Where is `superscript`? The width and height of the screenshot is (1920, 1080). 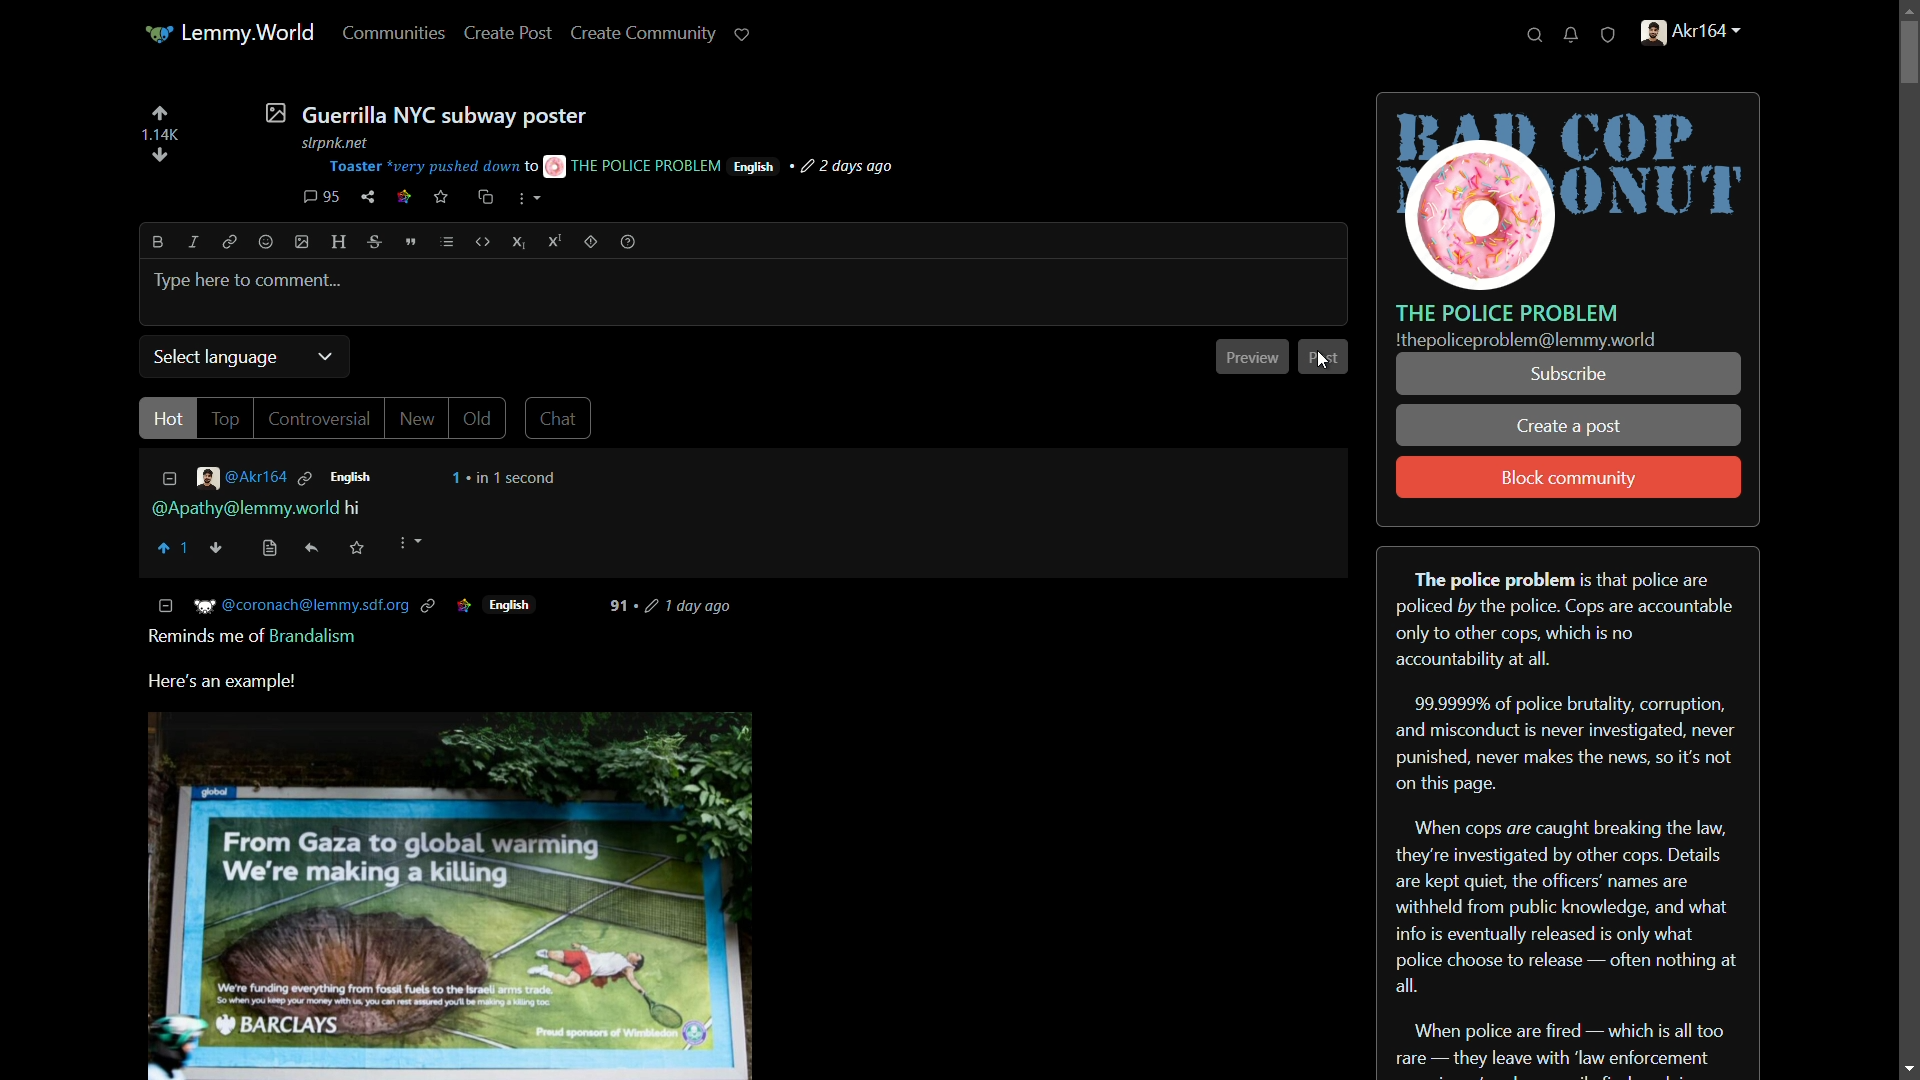
superscript is located at coordinates (555, 241).